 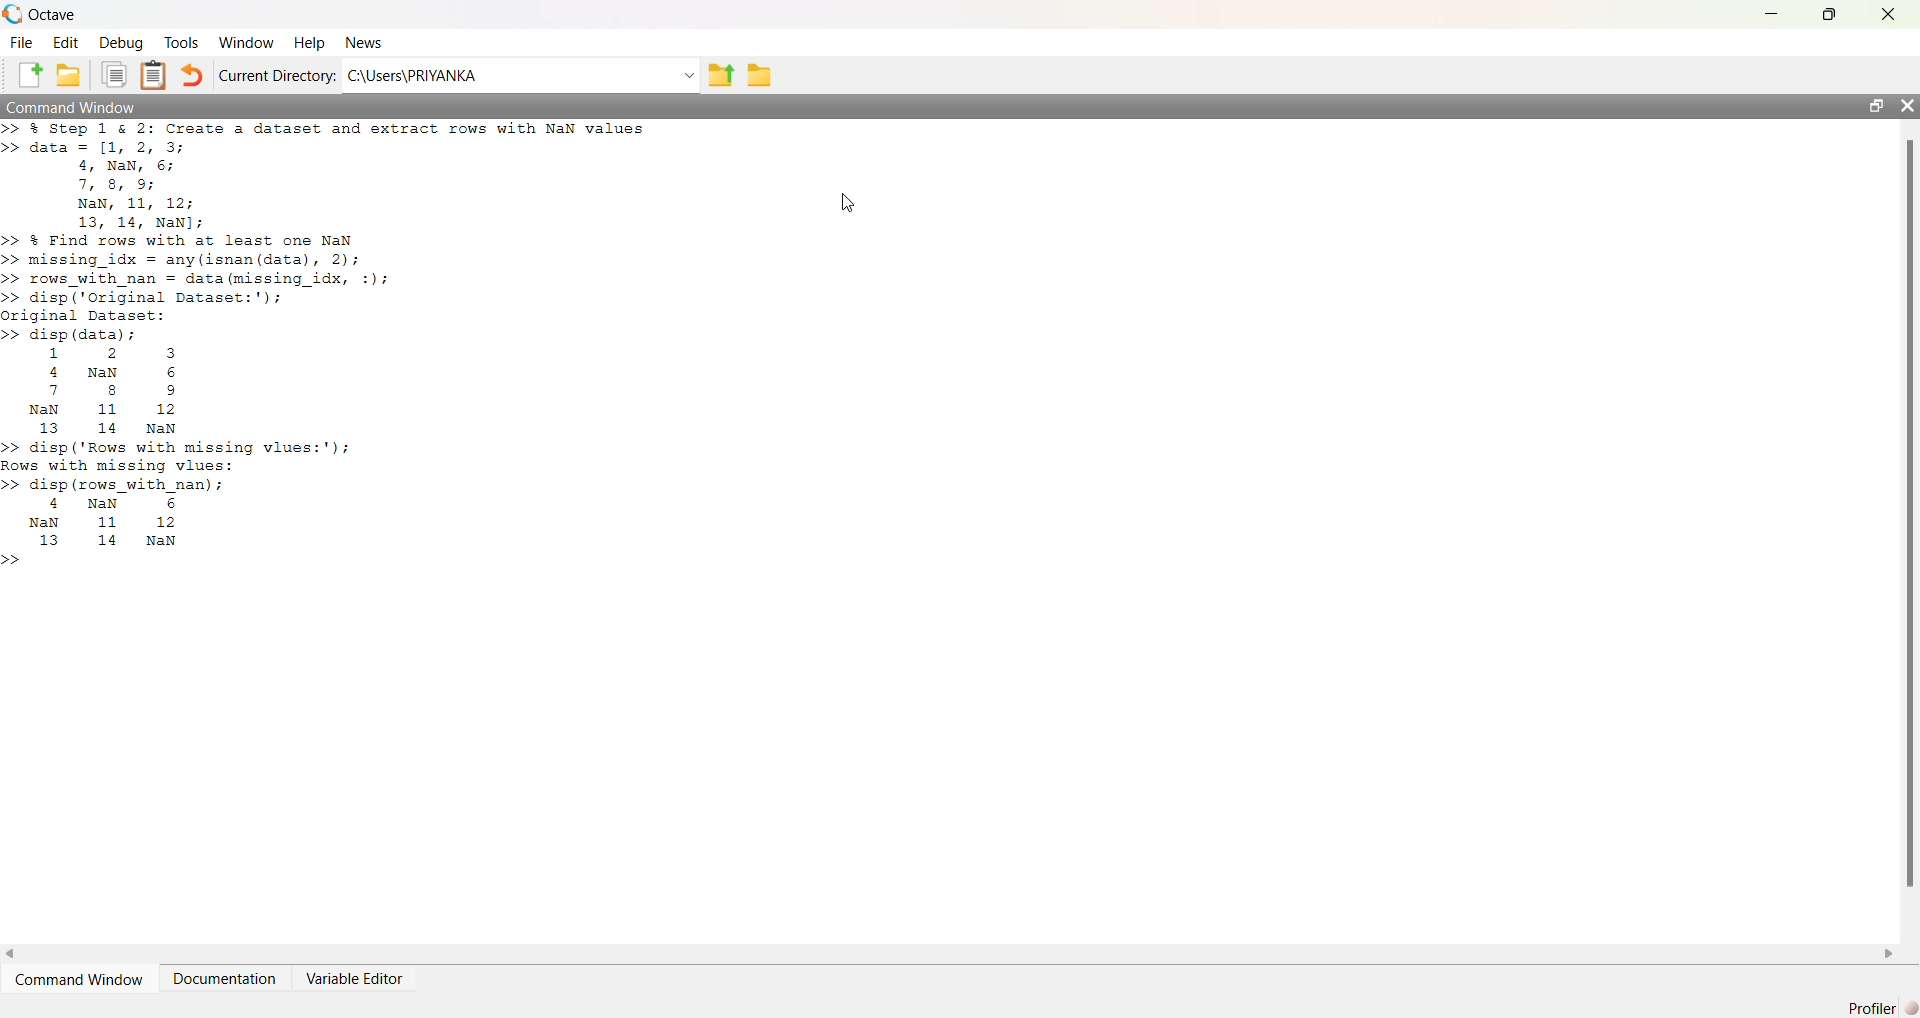 I want to click on Command Window, so click(x=73, y=106).